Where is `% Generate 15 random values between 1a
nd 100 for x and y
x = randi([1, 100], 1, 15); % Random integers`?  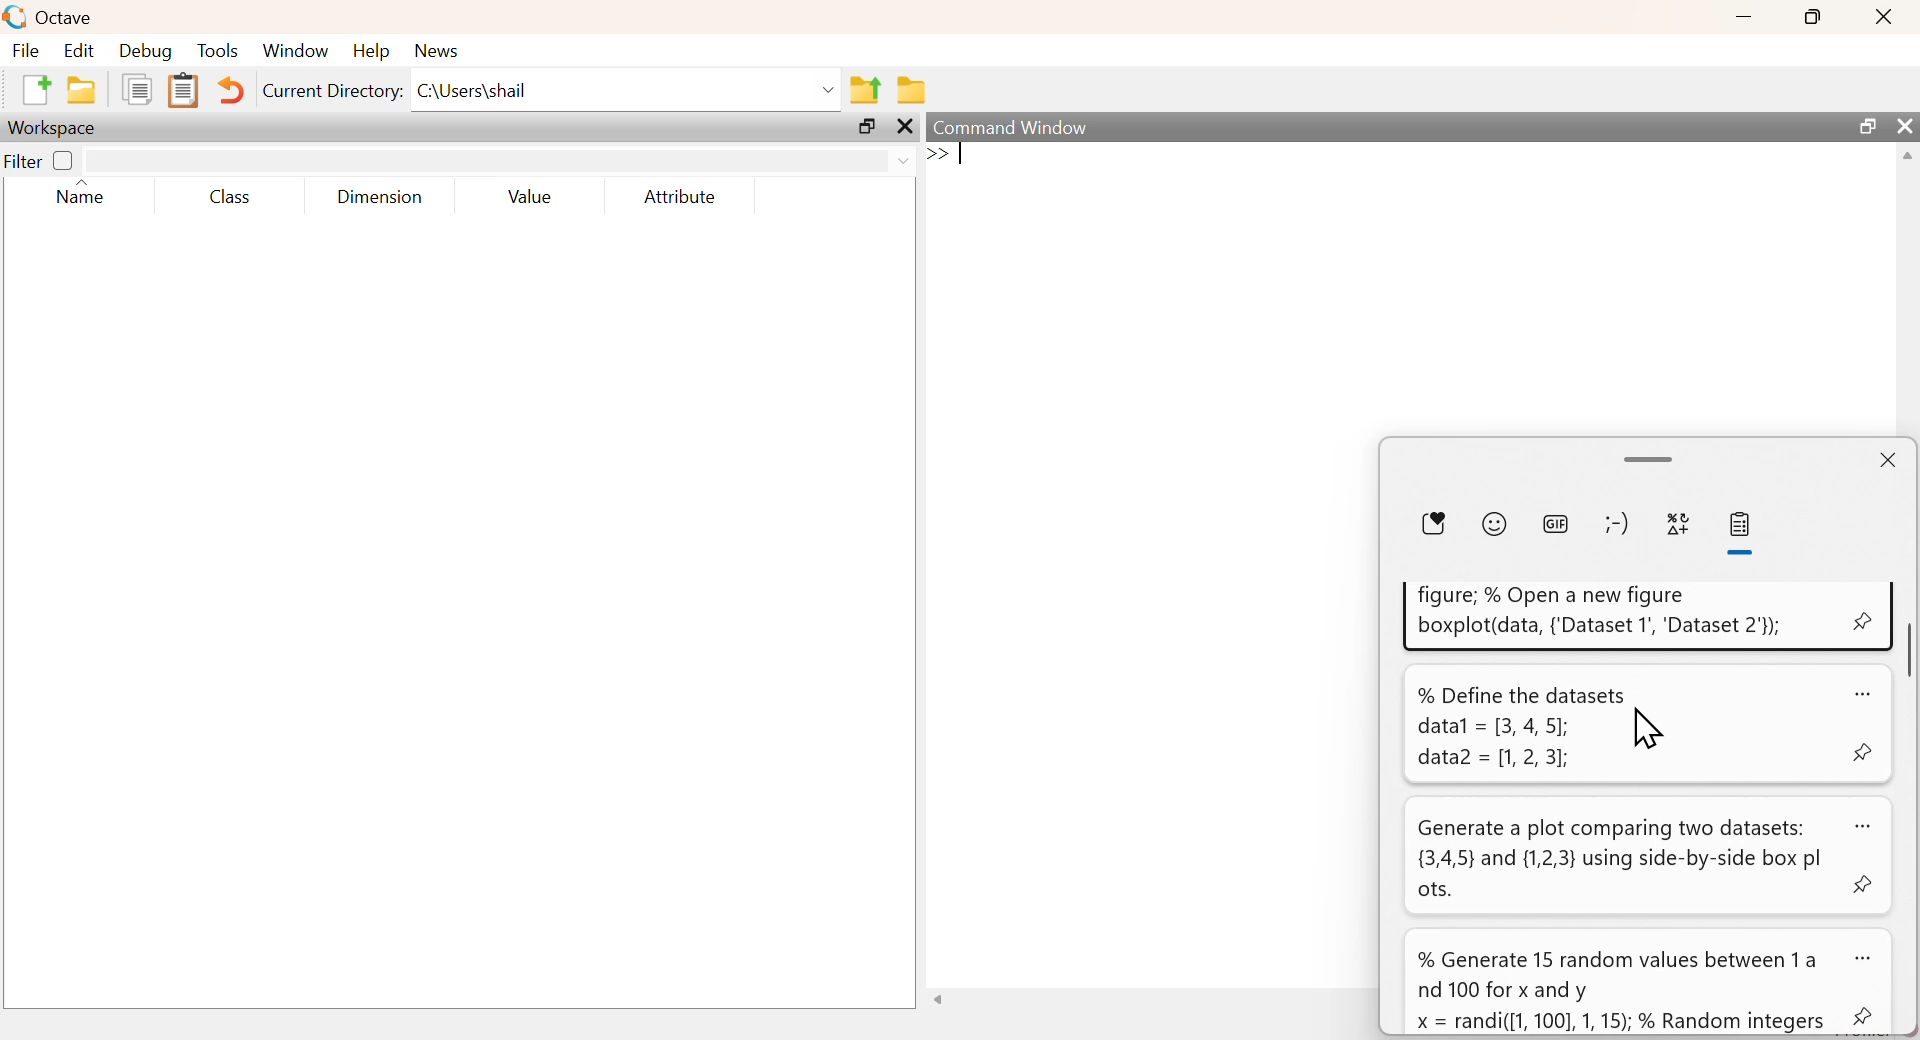 % Generate 15 random values between 1a
nd 100 for x and y
x = randi([1, 100], 1, 15); % Random integers is located at coordinates (1626, 992).